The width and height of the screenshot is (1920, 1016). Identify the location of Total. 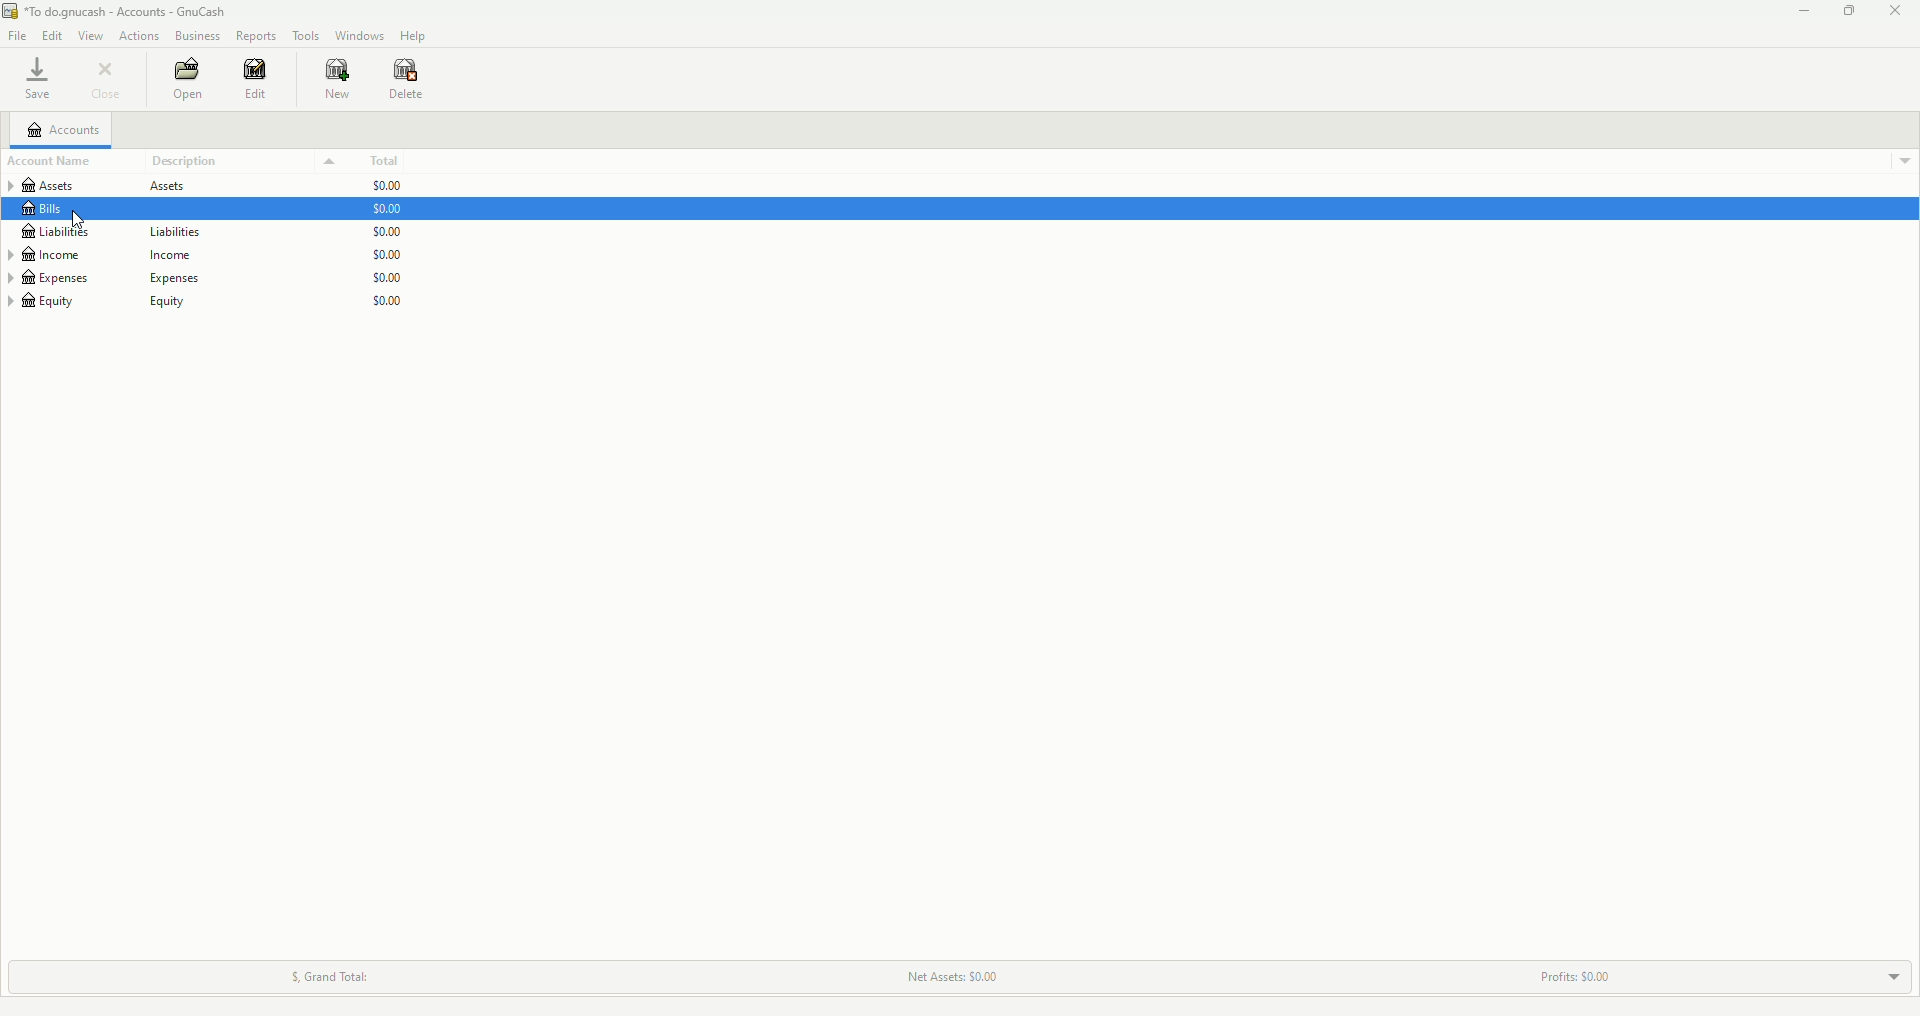
(392, 161).